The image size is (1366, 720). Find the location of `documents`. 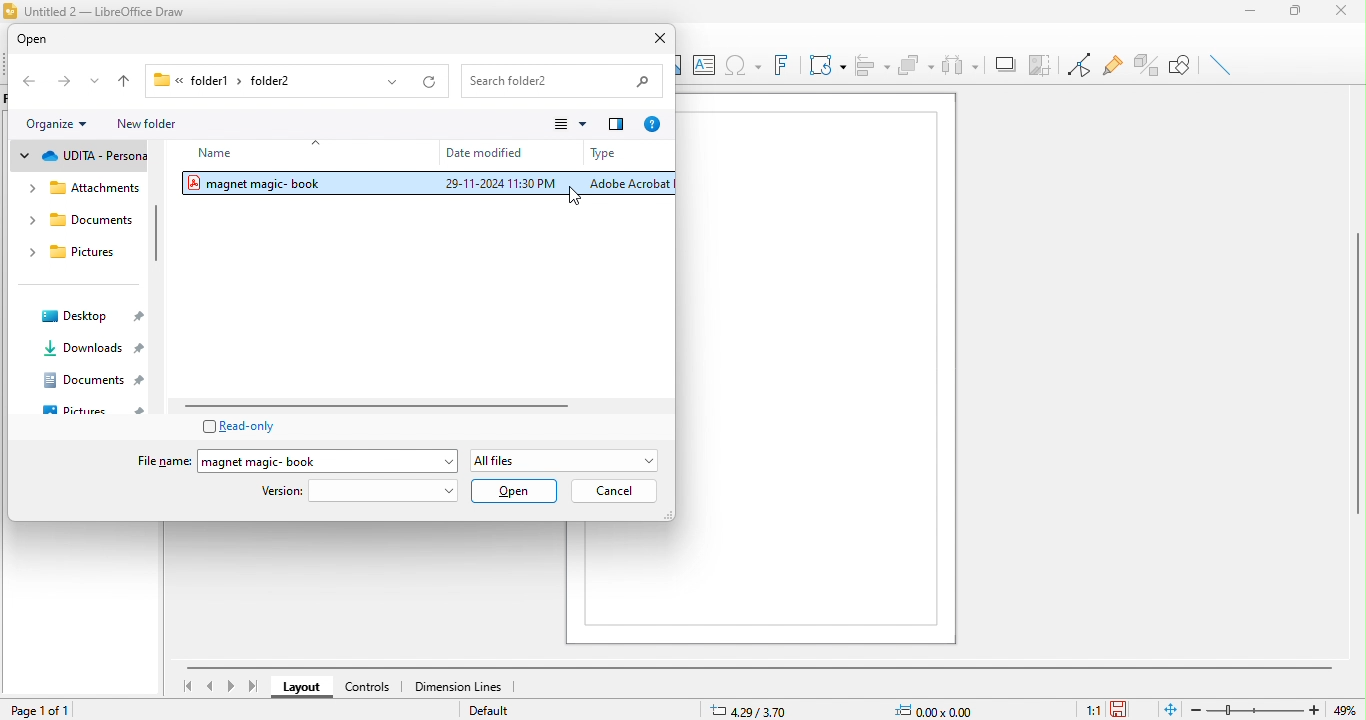

documents is located at coordinates (77, 220).